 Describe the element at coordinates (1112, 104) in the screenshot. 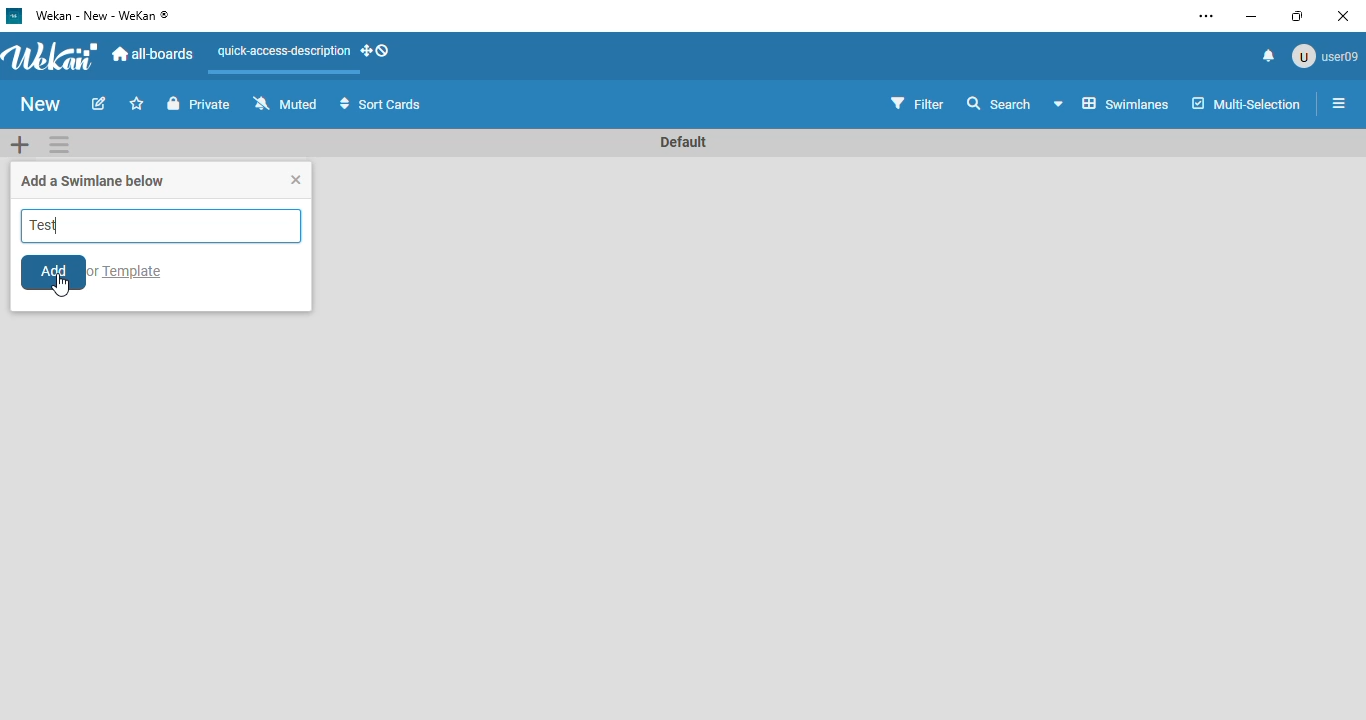

I see `board view` at that location.